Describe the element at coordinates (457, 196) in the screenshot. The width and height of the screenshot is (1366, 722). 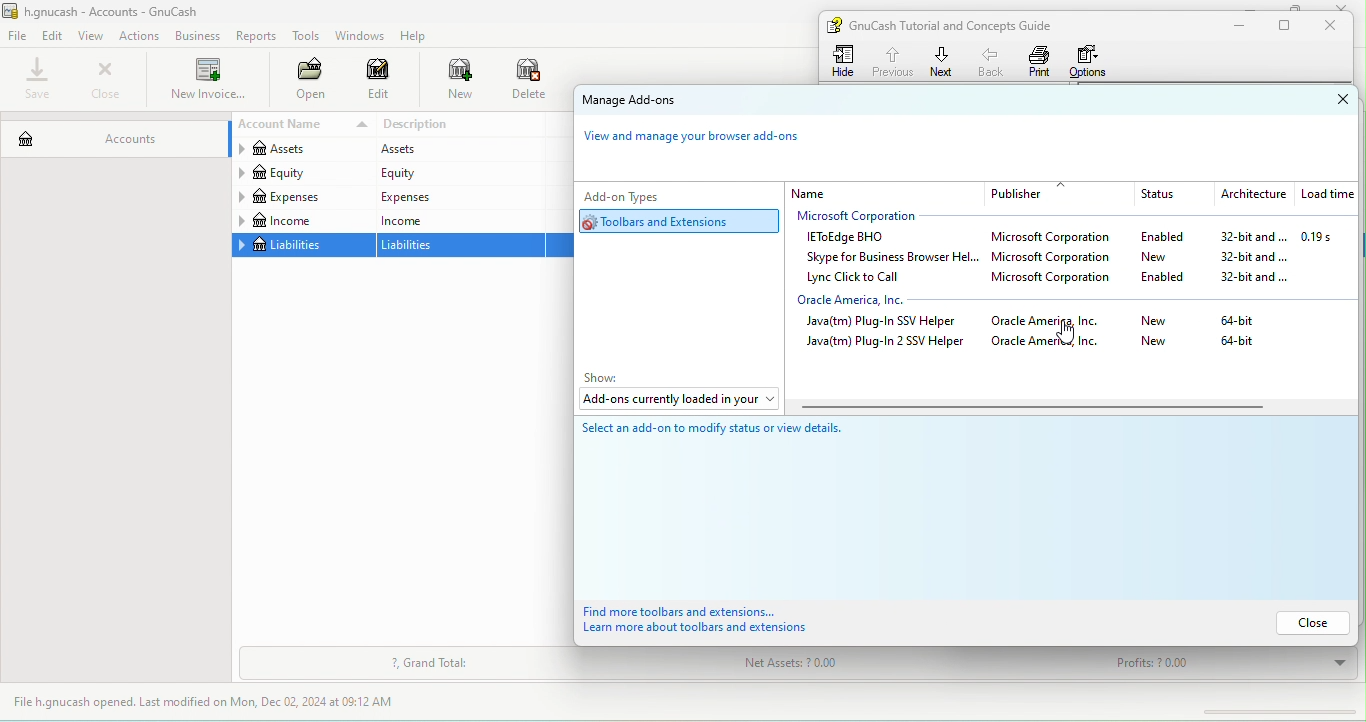
I see `expeness` at that location.